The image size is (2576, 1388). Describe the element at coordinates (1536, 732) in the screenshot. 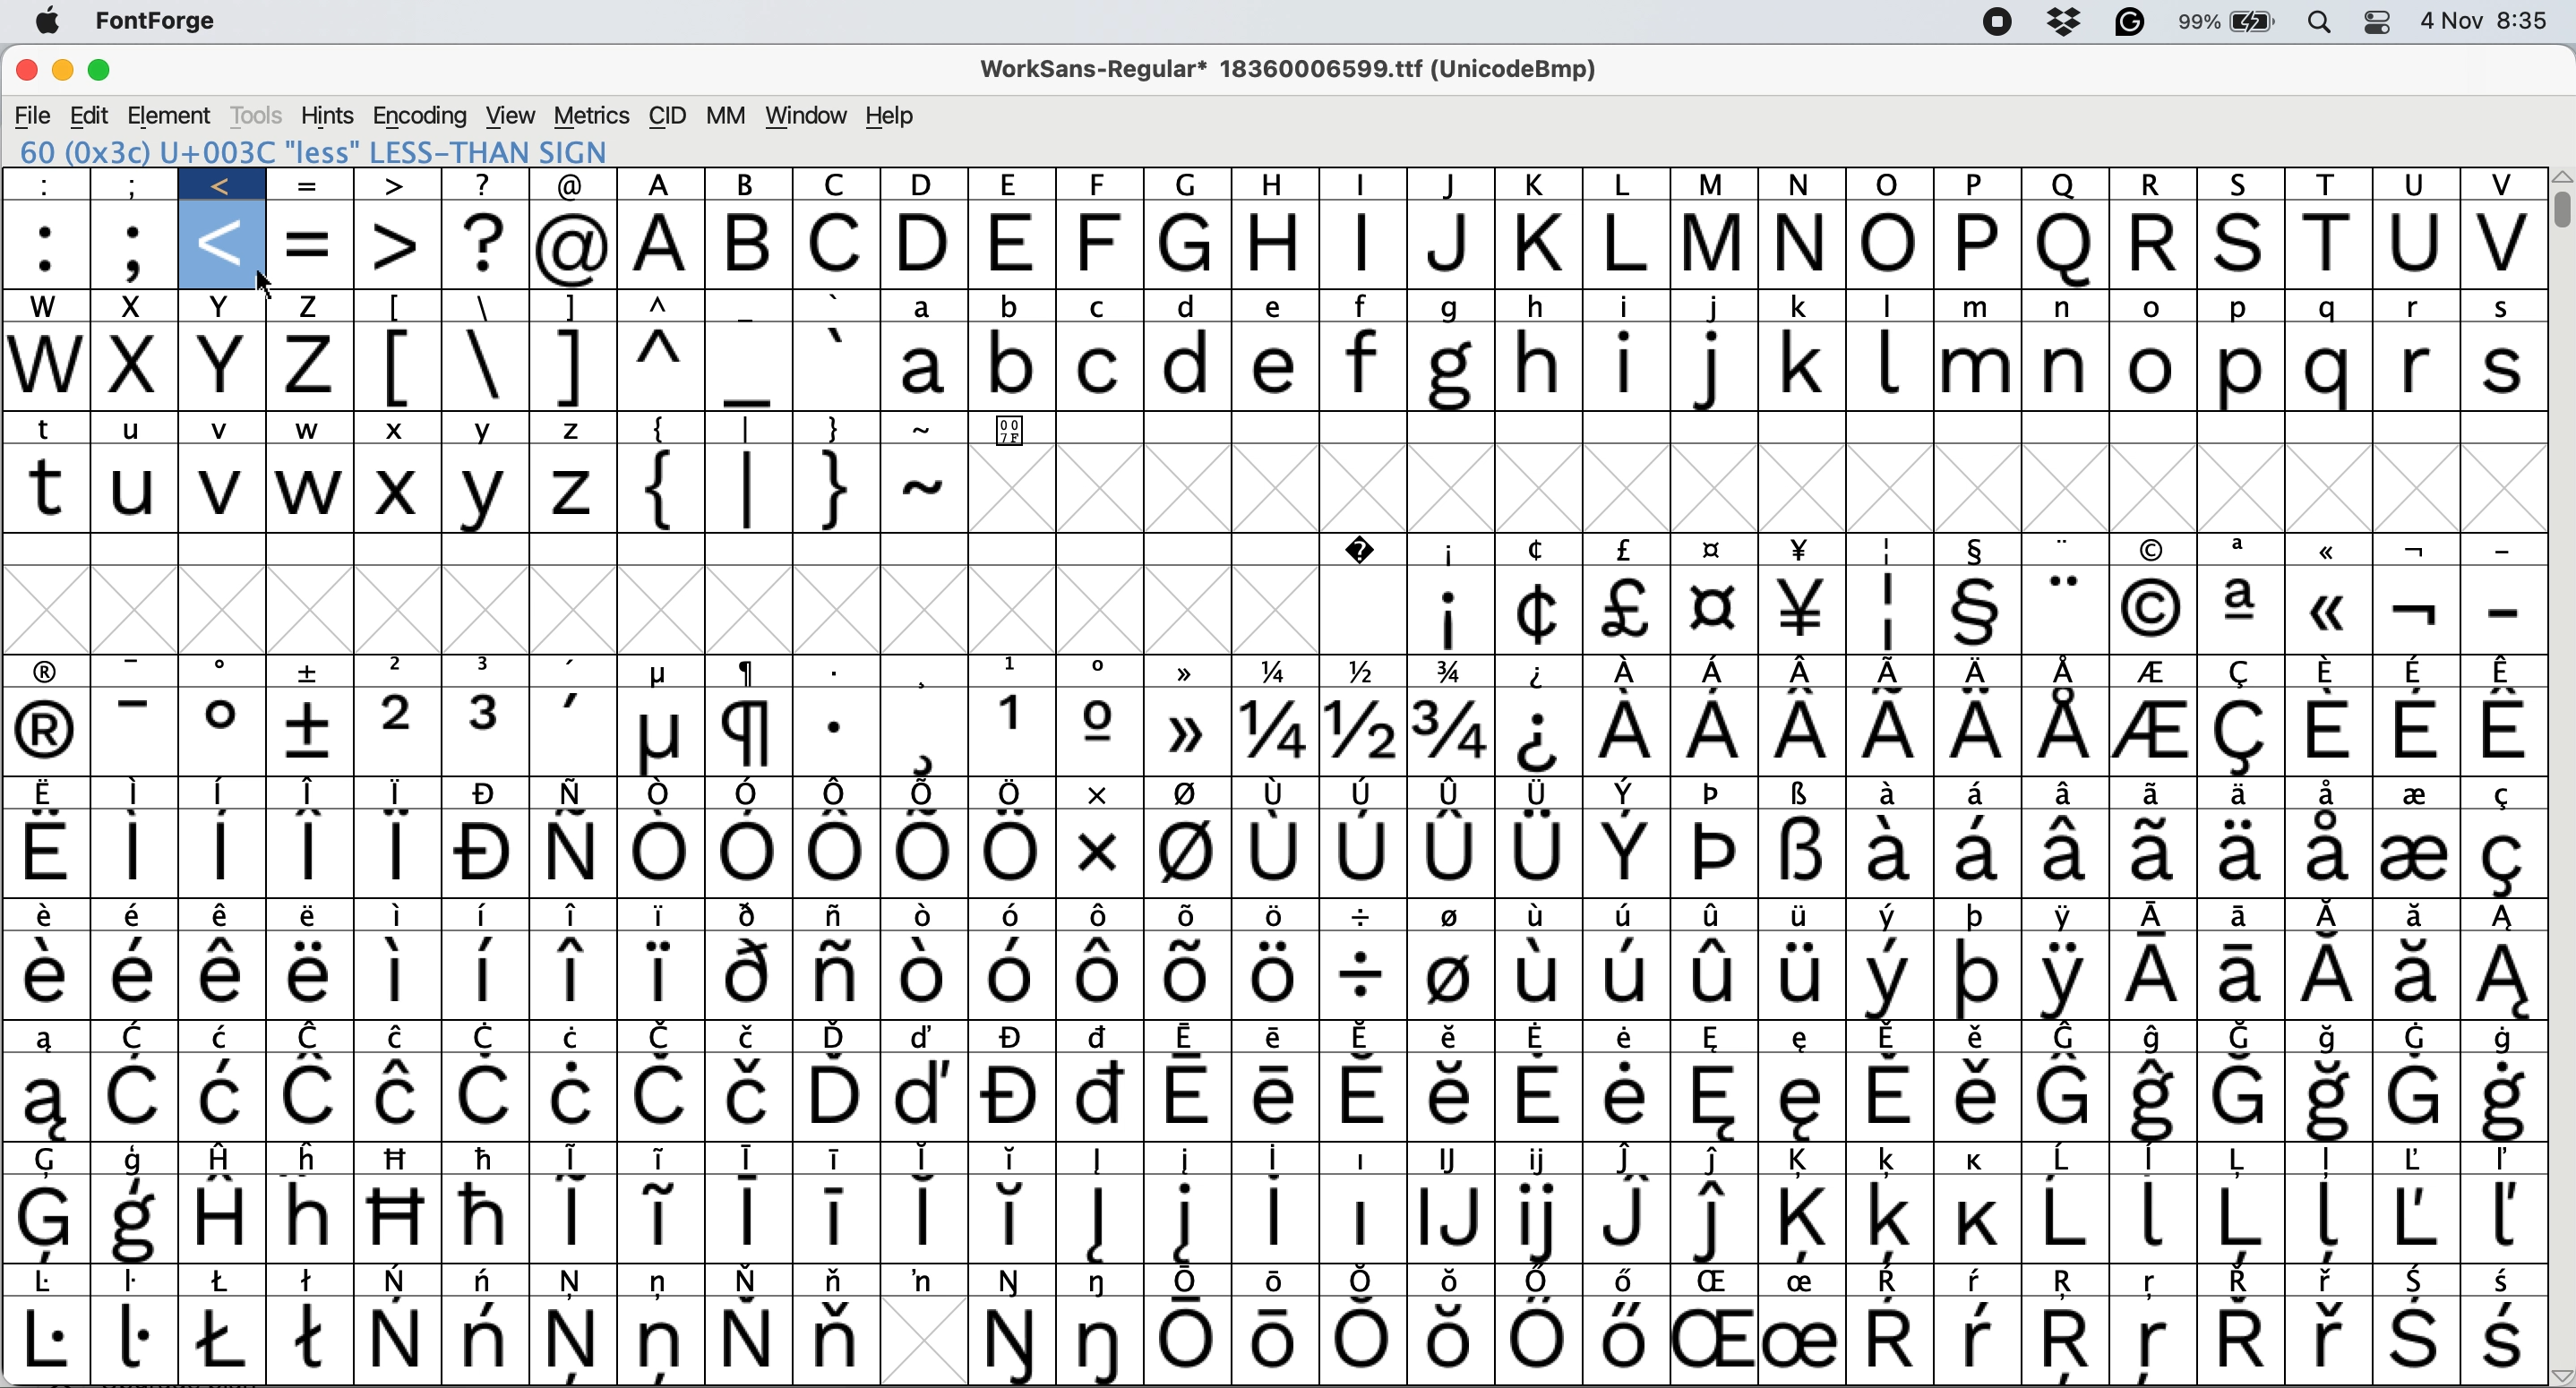

I see `Symbol` at that location.